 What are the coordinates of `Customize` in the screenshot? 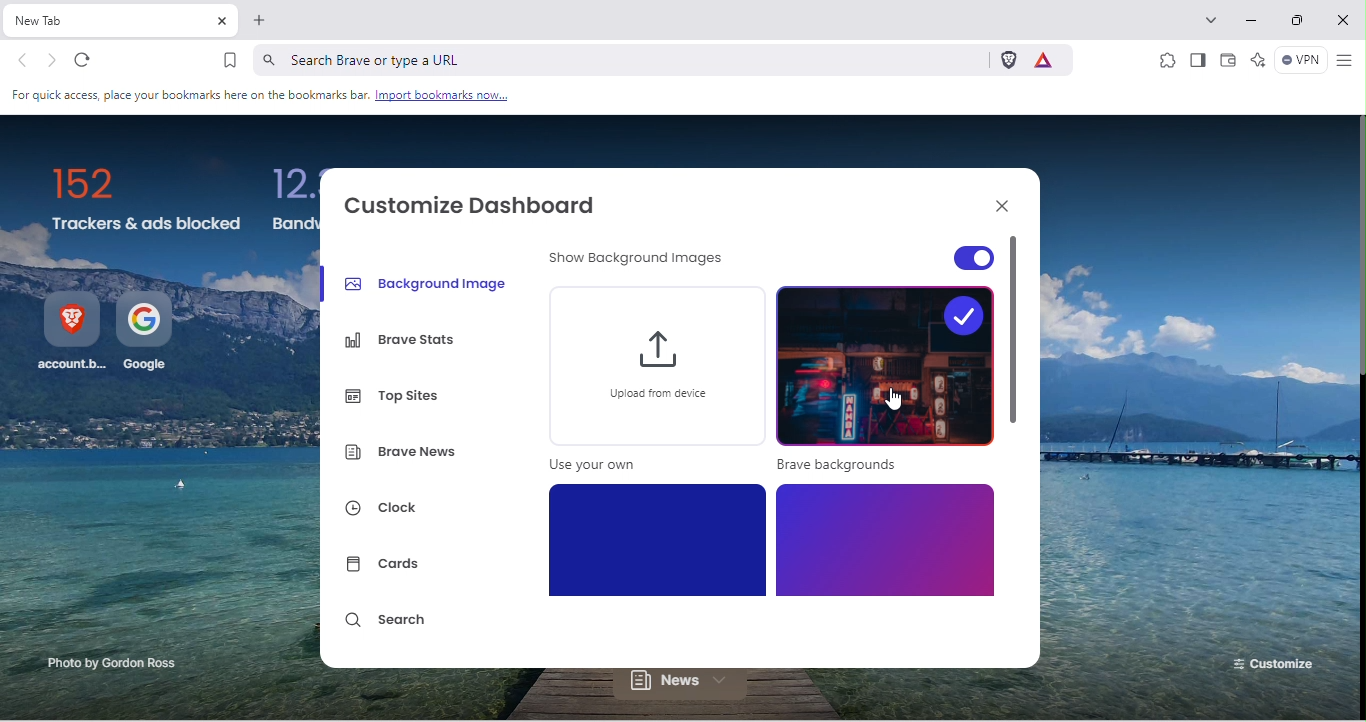 It's located at (1270, 660).